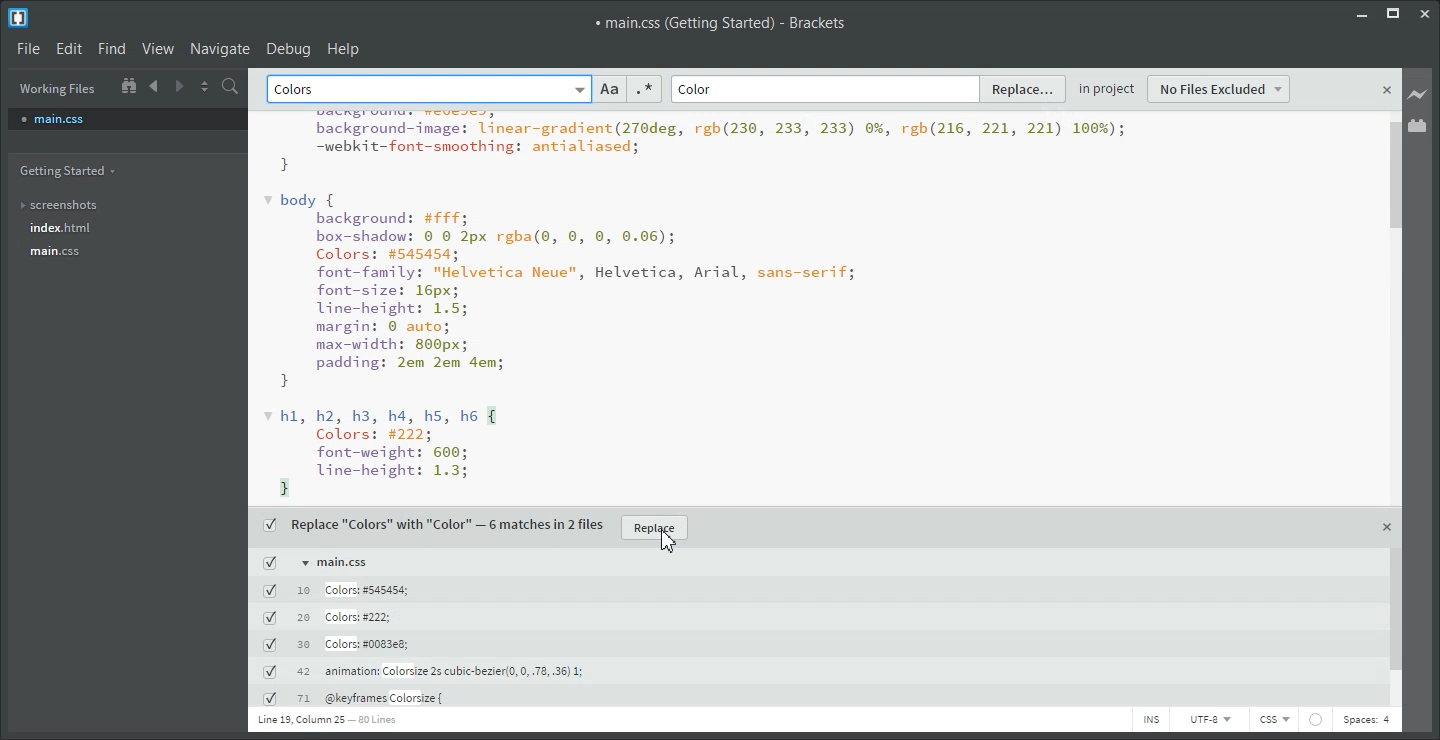  What do you see at coordinates (127, 118) in the screenshot?
I see `main.css` at bounding box center [127, 118].